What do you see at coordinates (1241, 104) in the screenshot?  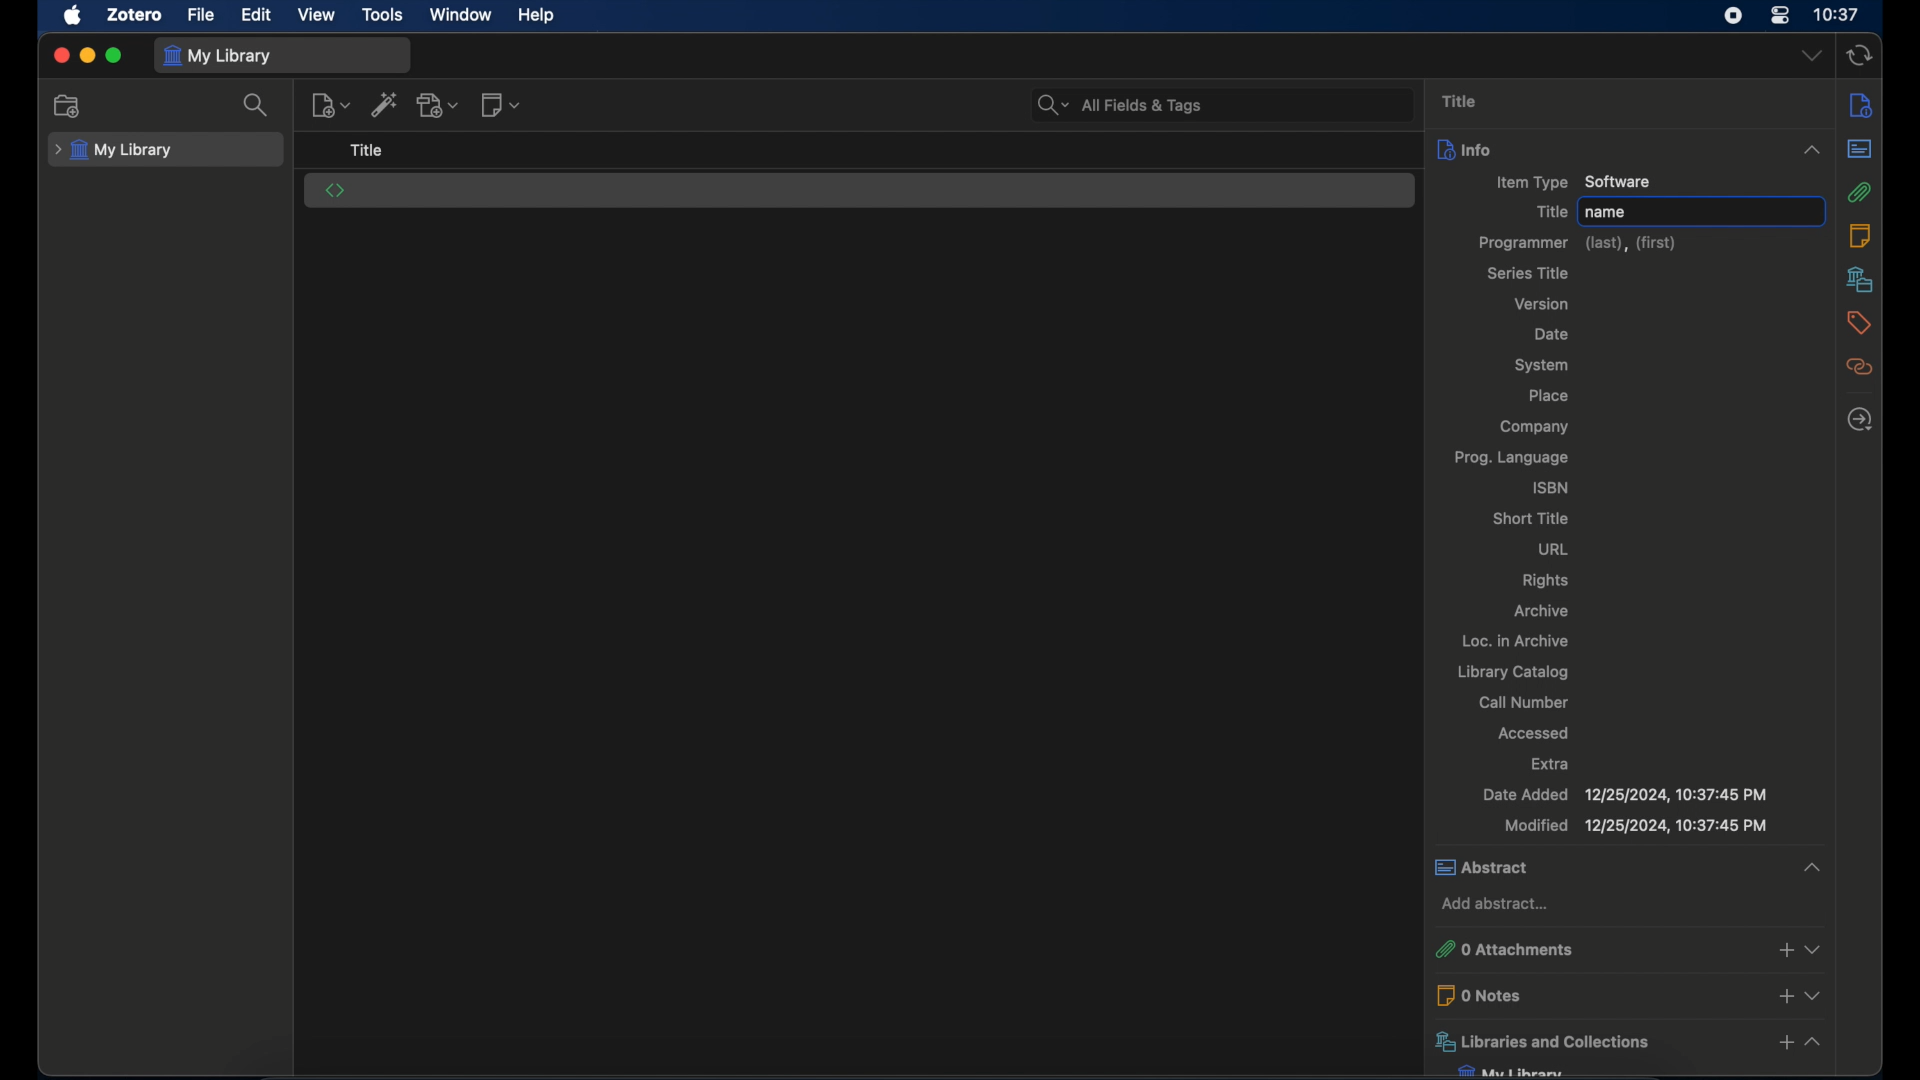 I see `search bar input` at bounding box center [1241, 104].